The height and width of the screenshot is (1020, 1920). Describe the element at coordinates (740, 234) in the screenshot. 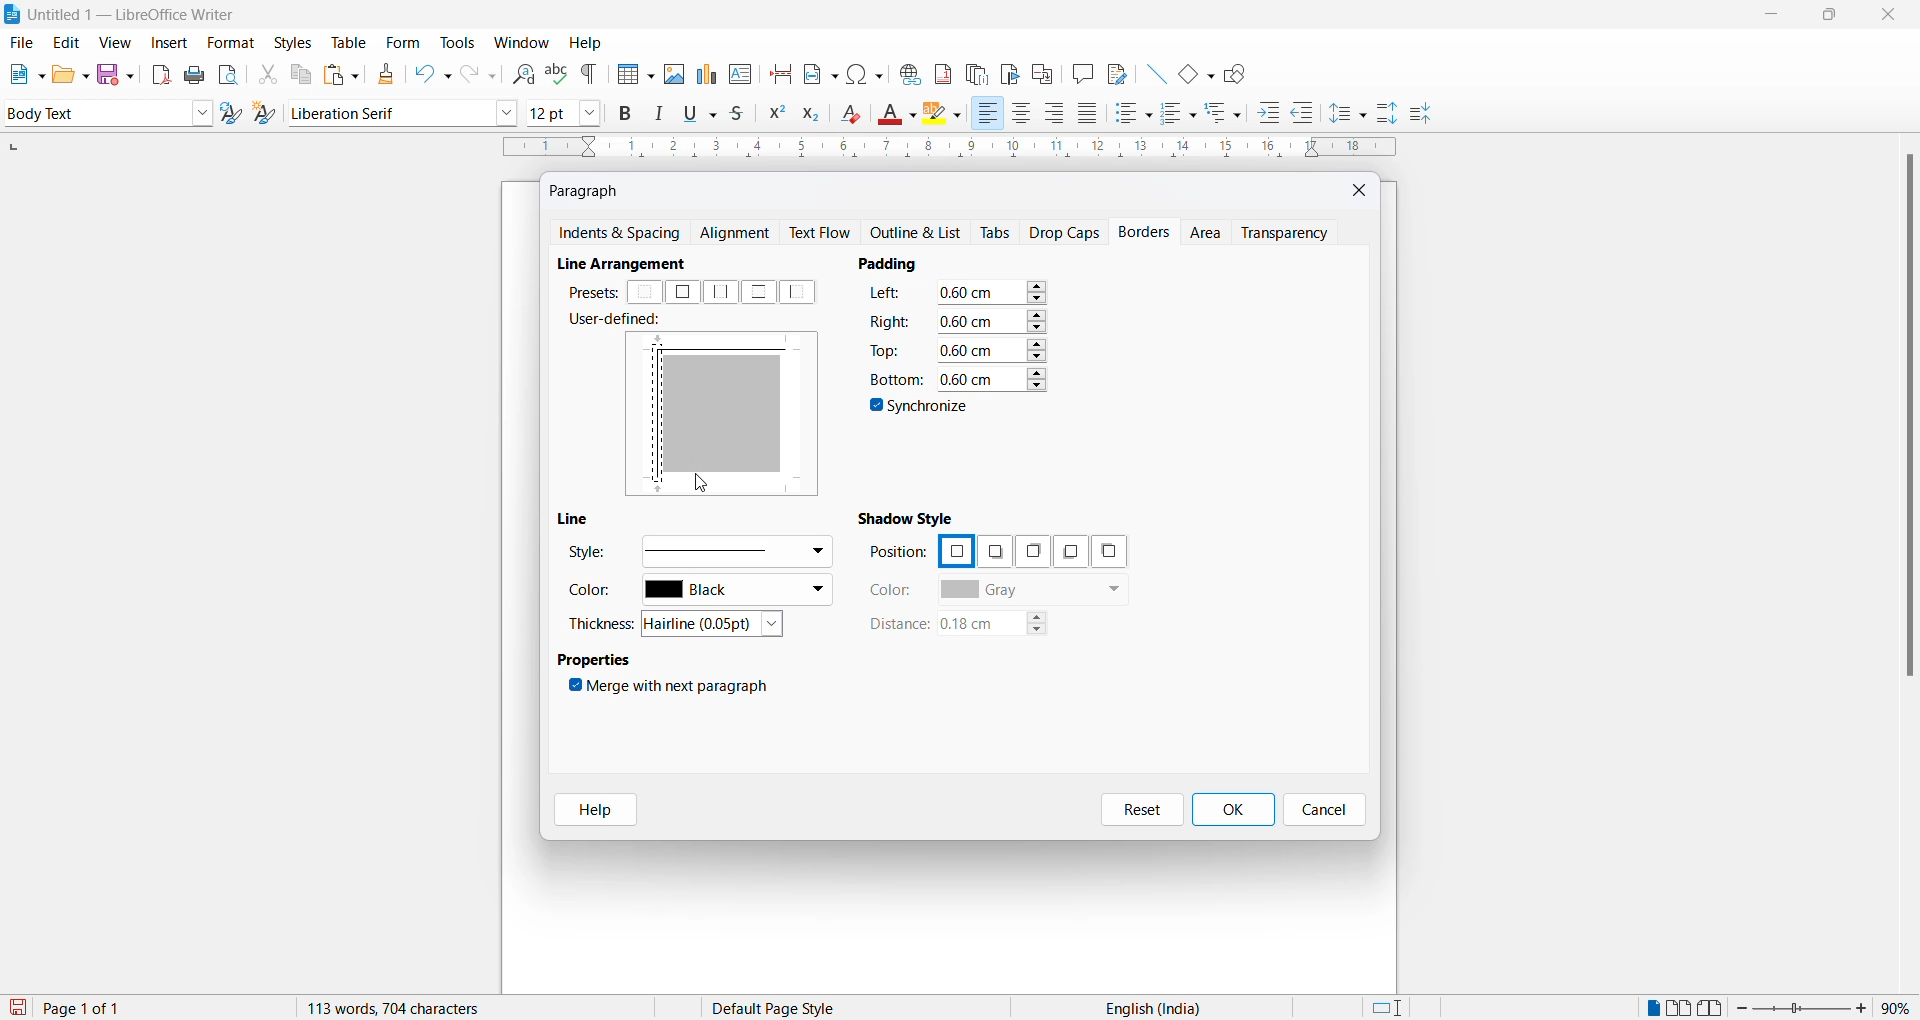

I see `alignment` at that location.